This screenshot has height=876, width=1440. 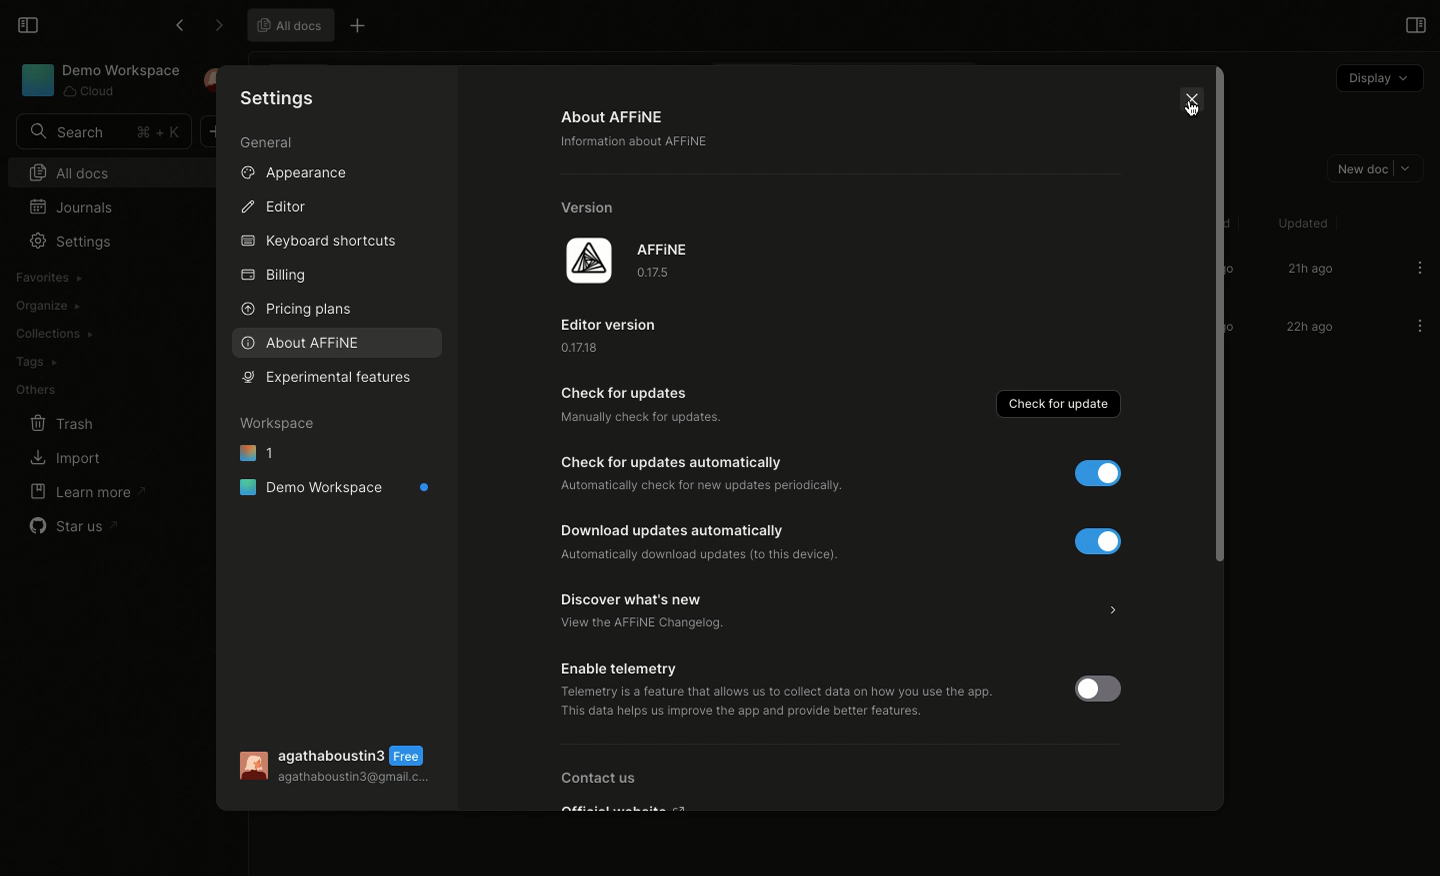 I want to click on Import, so click(x=63, y=460).